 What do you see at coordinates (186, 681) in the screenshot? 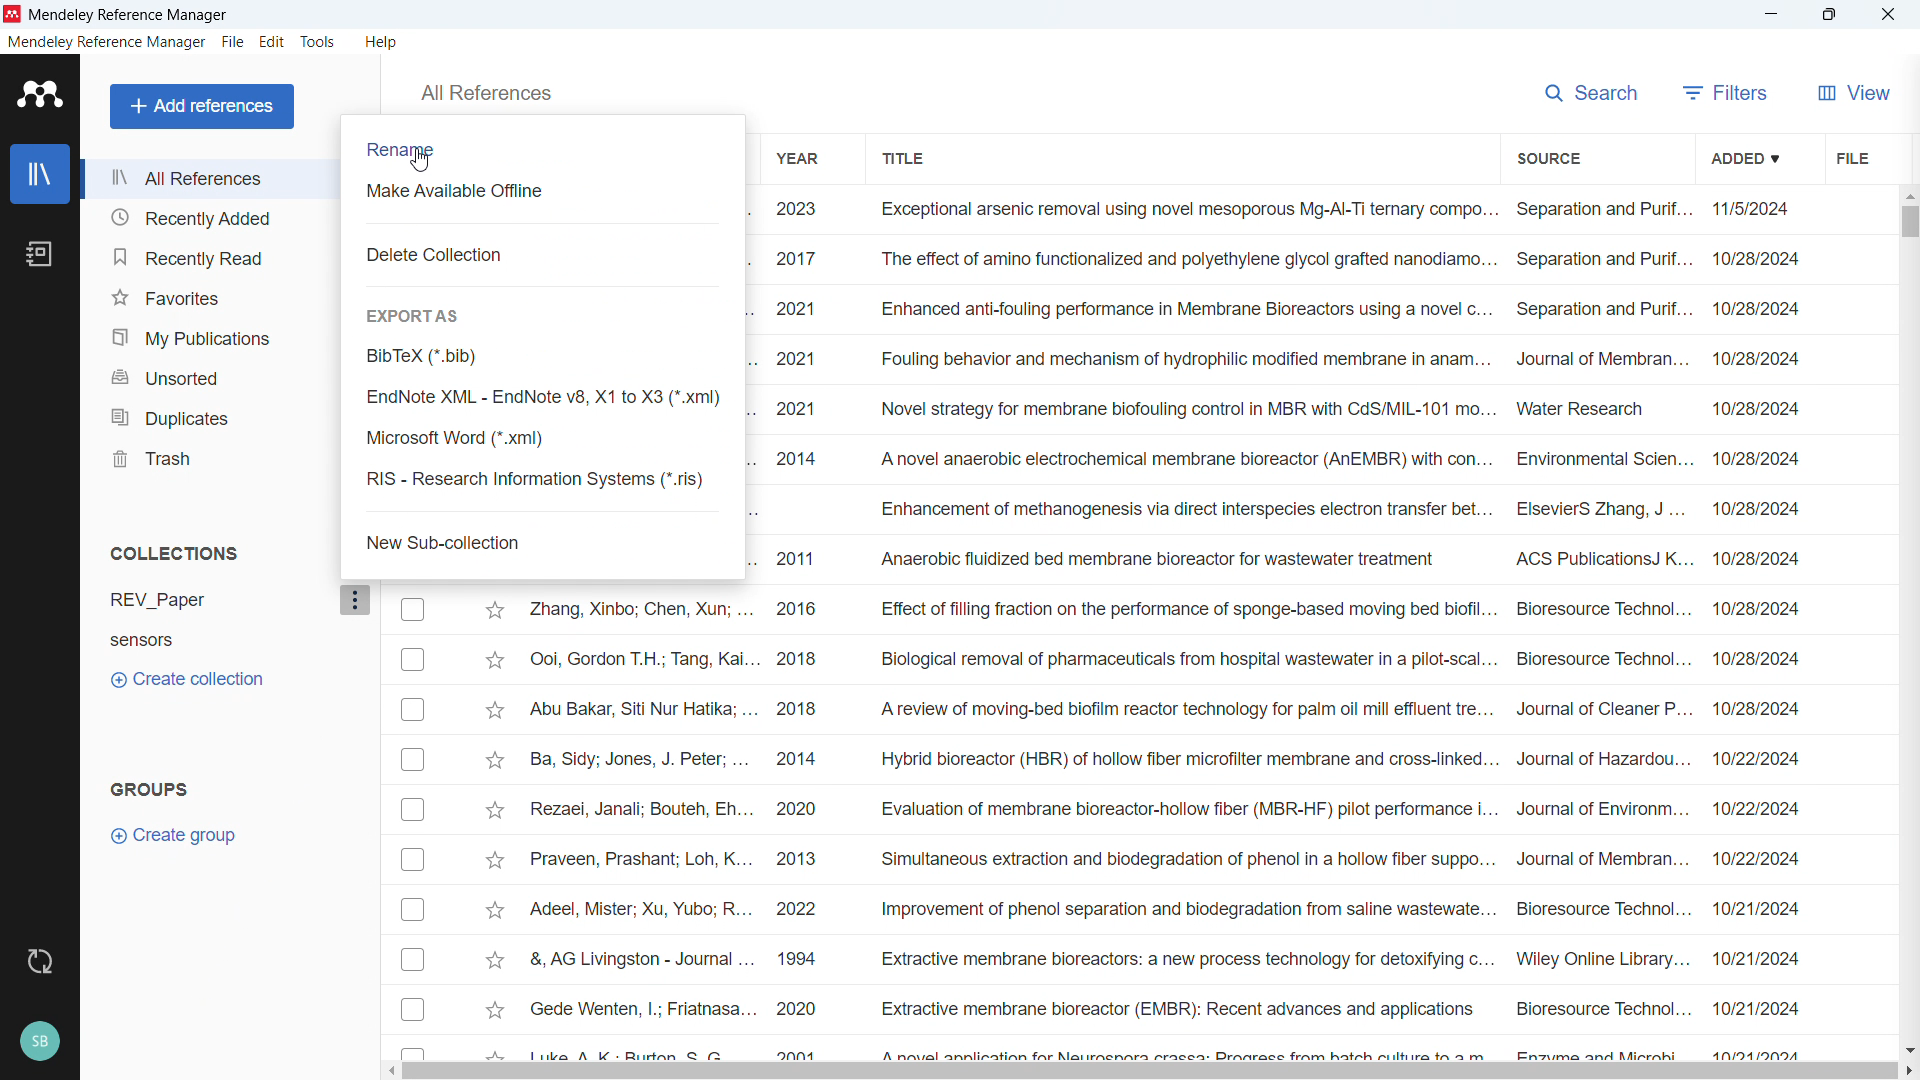
I see `Create collection ` at bounding box center [186, 681].